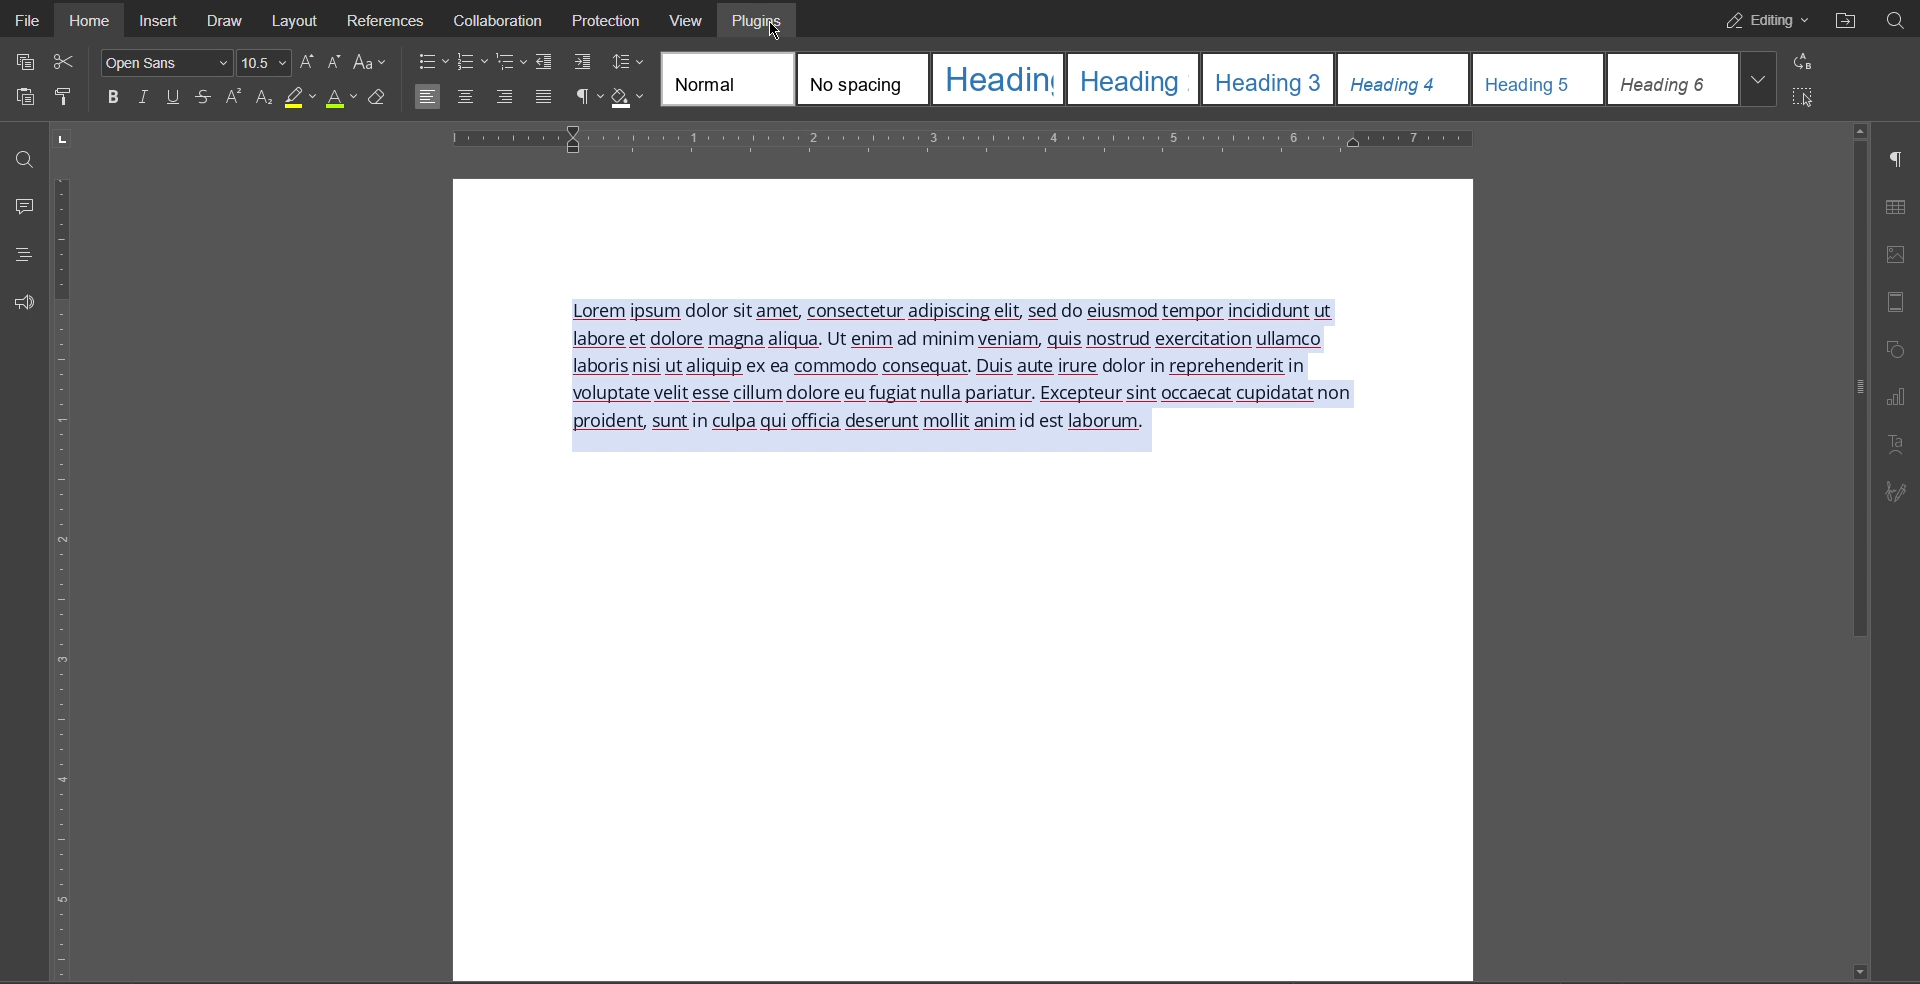 The height and width of the screenshot is (984, 1920). What do you see at coordinates (998, 79) in the screenshot?
I see `heading` at bounding box center [998, 79].